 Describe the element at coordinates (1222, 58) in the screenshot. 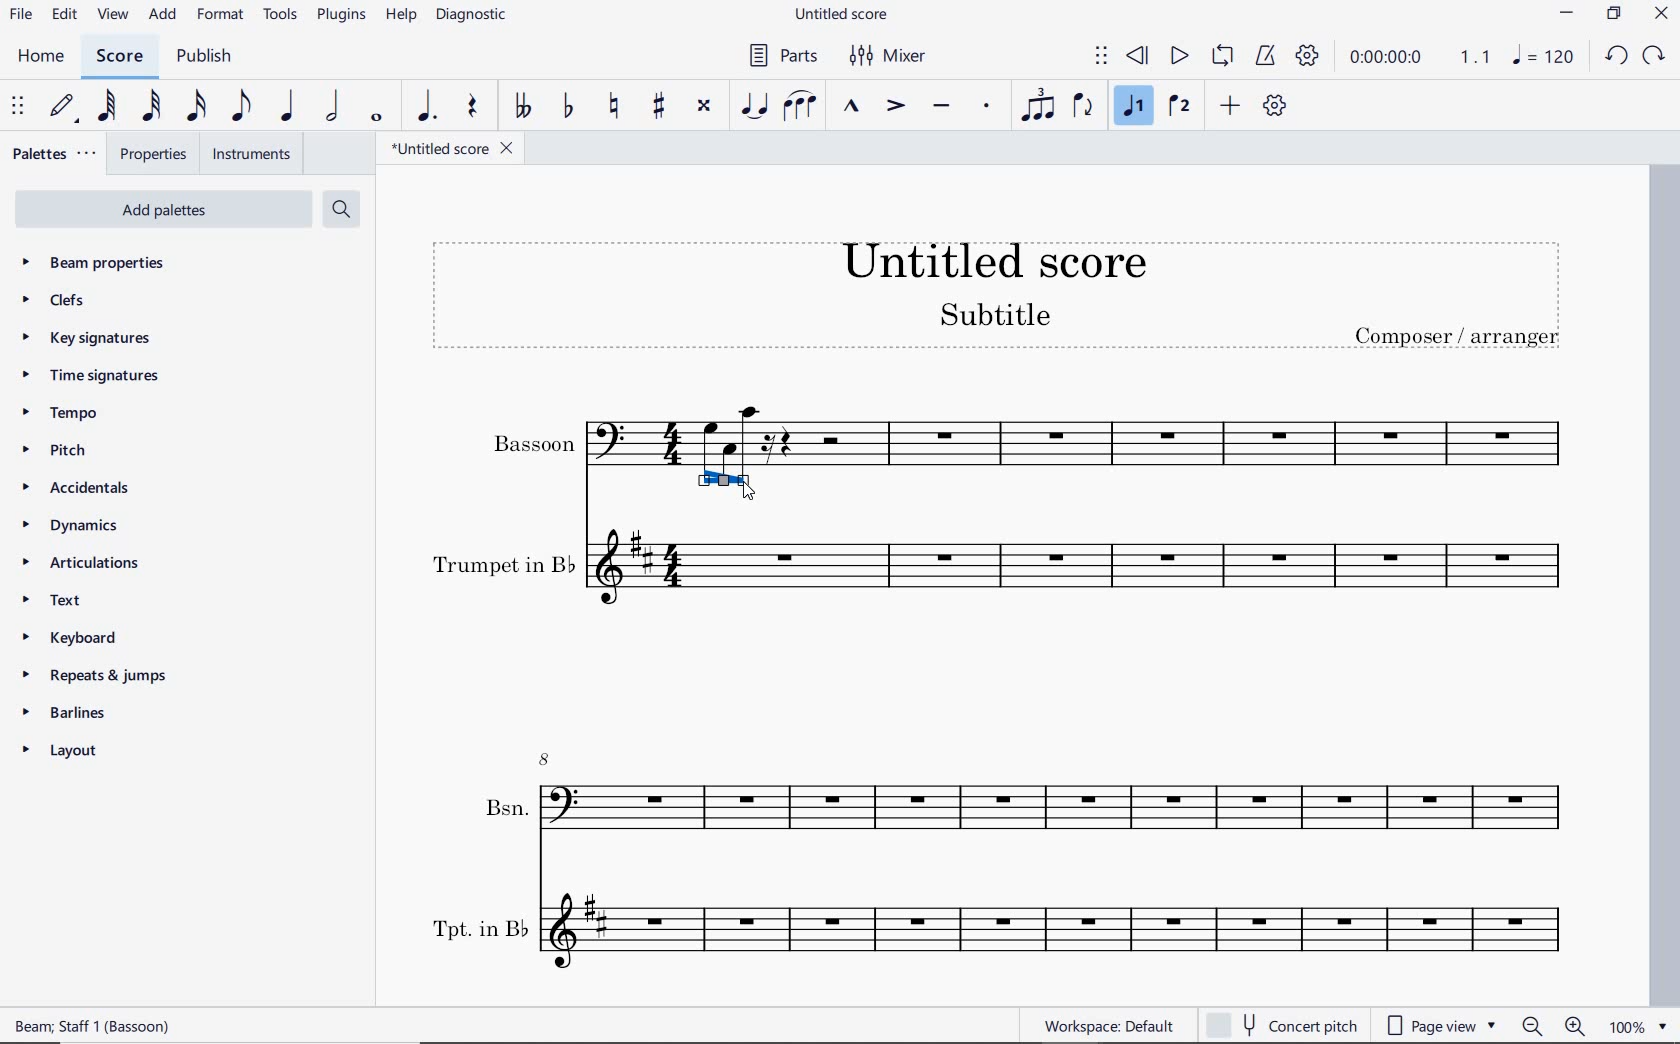

I see `loop playback` at that location.